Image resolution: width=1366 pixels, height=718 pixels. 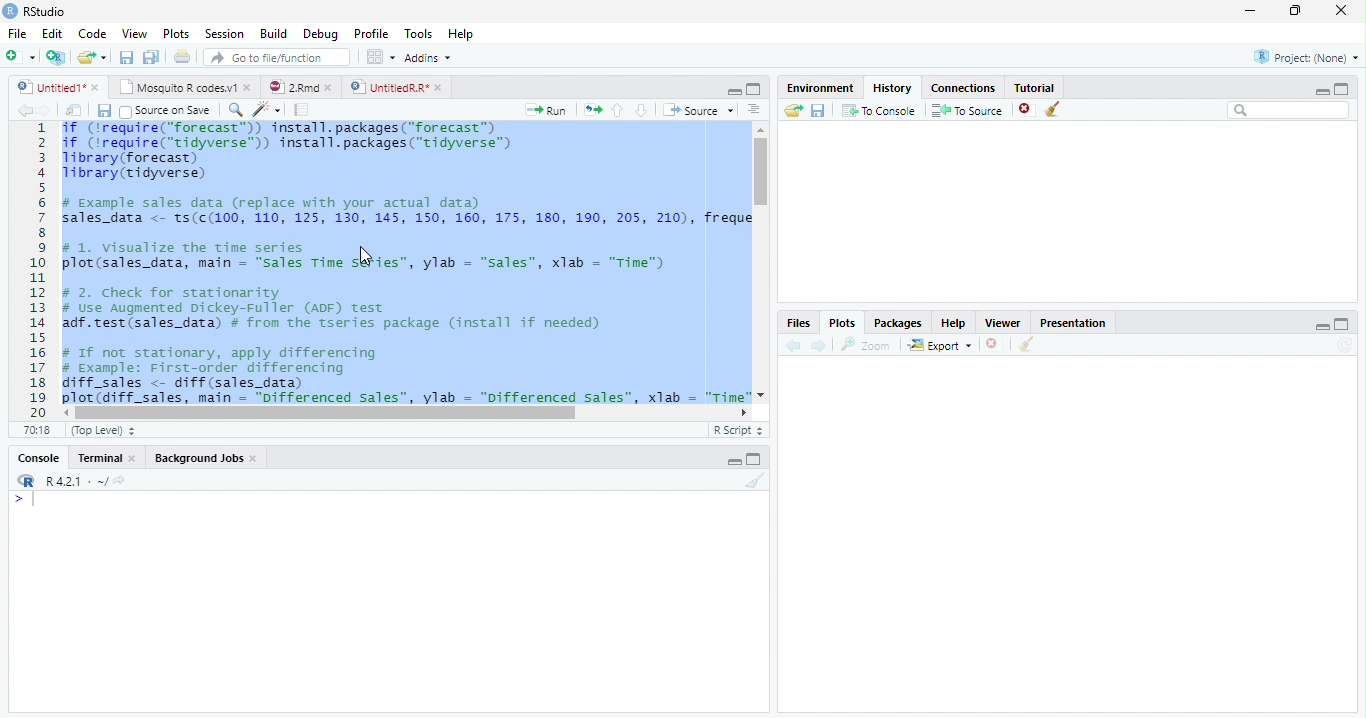 What do you see at coordinates (822, 89) in the screenshot?
I see `Environment` at bounding box center [822, 89].